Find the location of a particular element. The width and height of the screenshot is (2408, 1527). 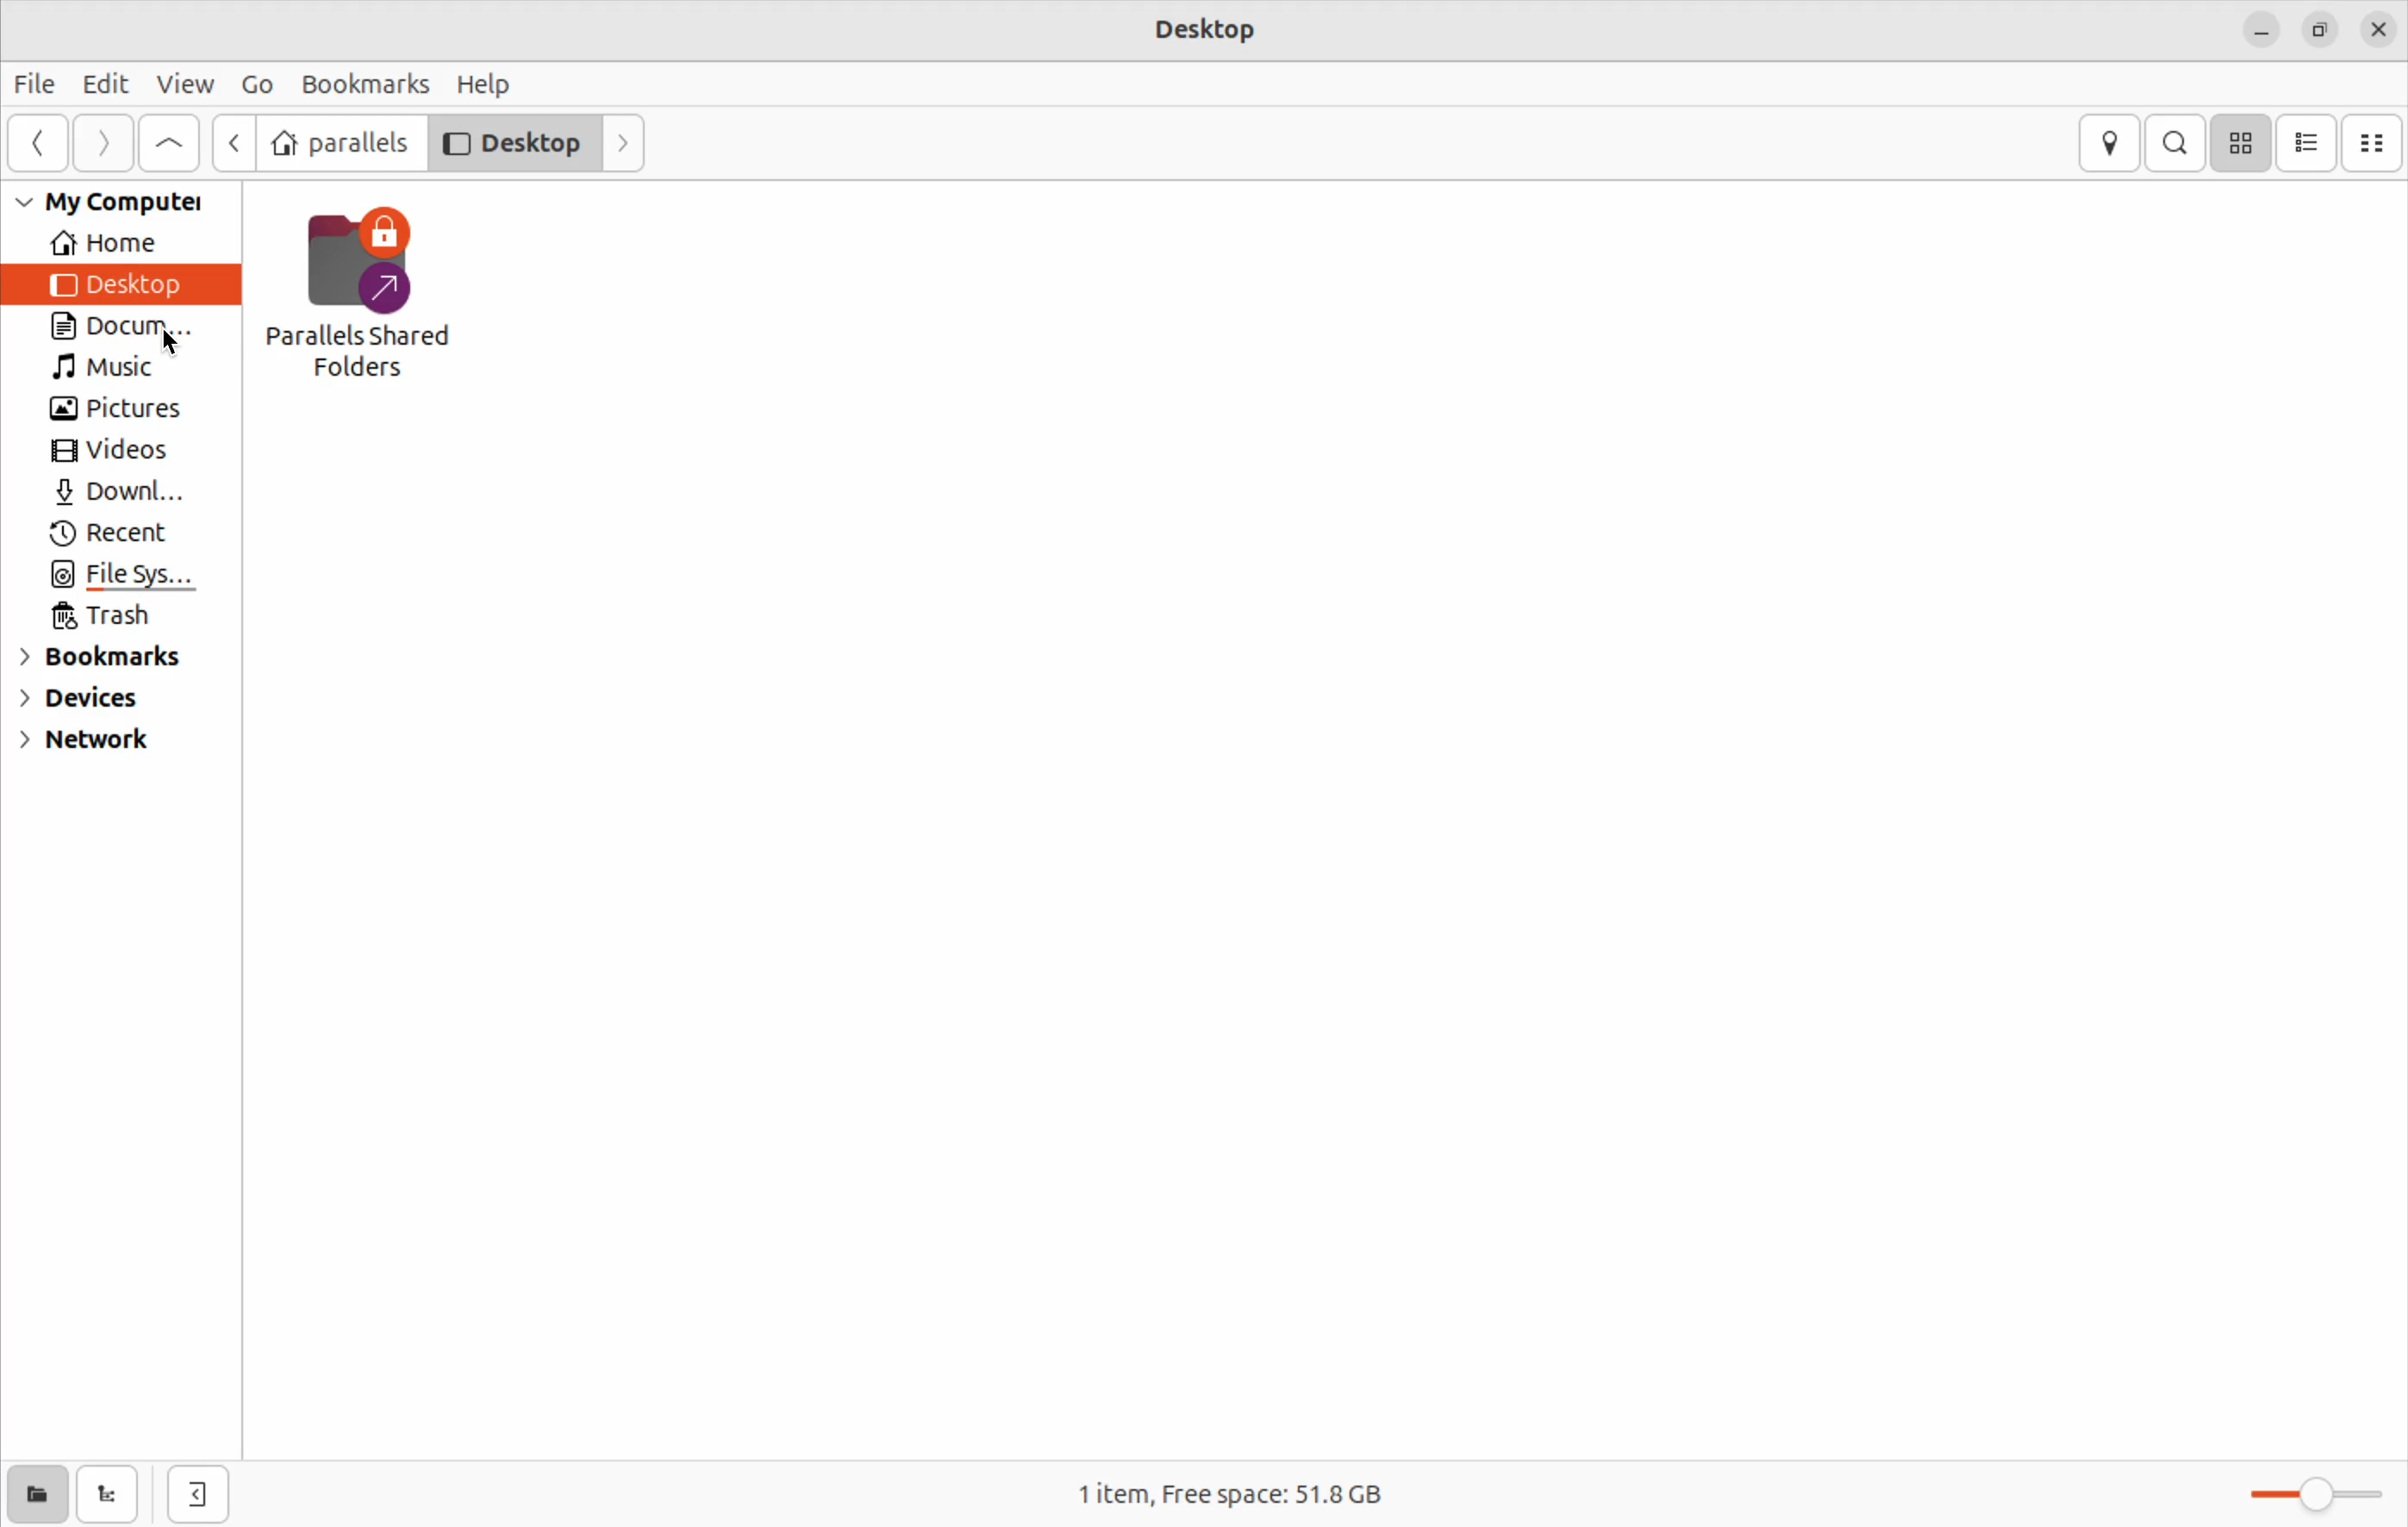

Goto first is located at coordinates (169, 141).